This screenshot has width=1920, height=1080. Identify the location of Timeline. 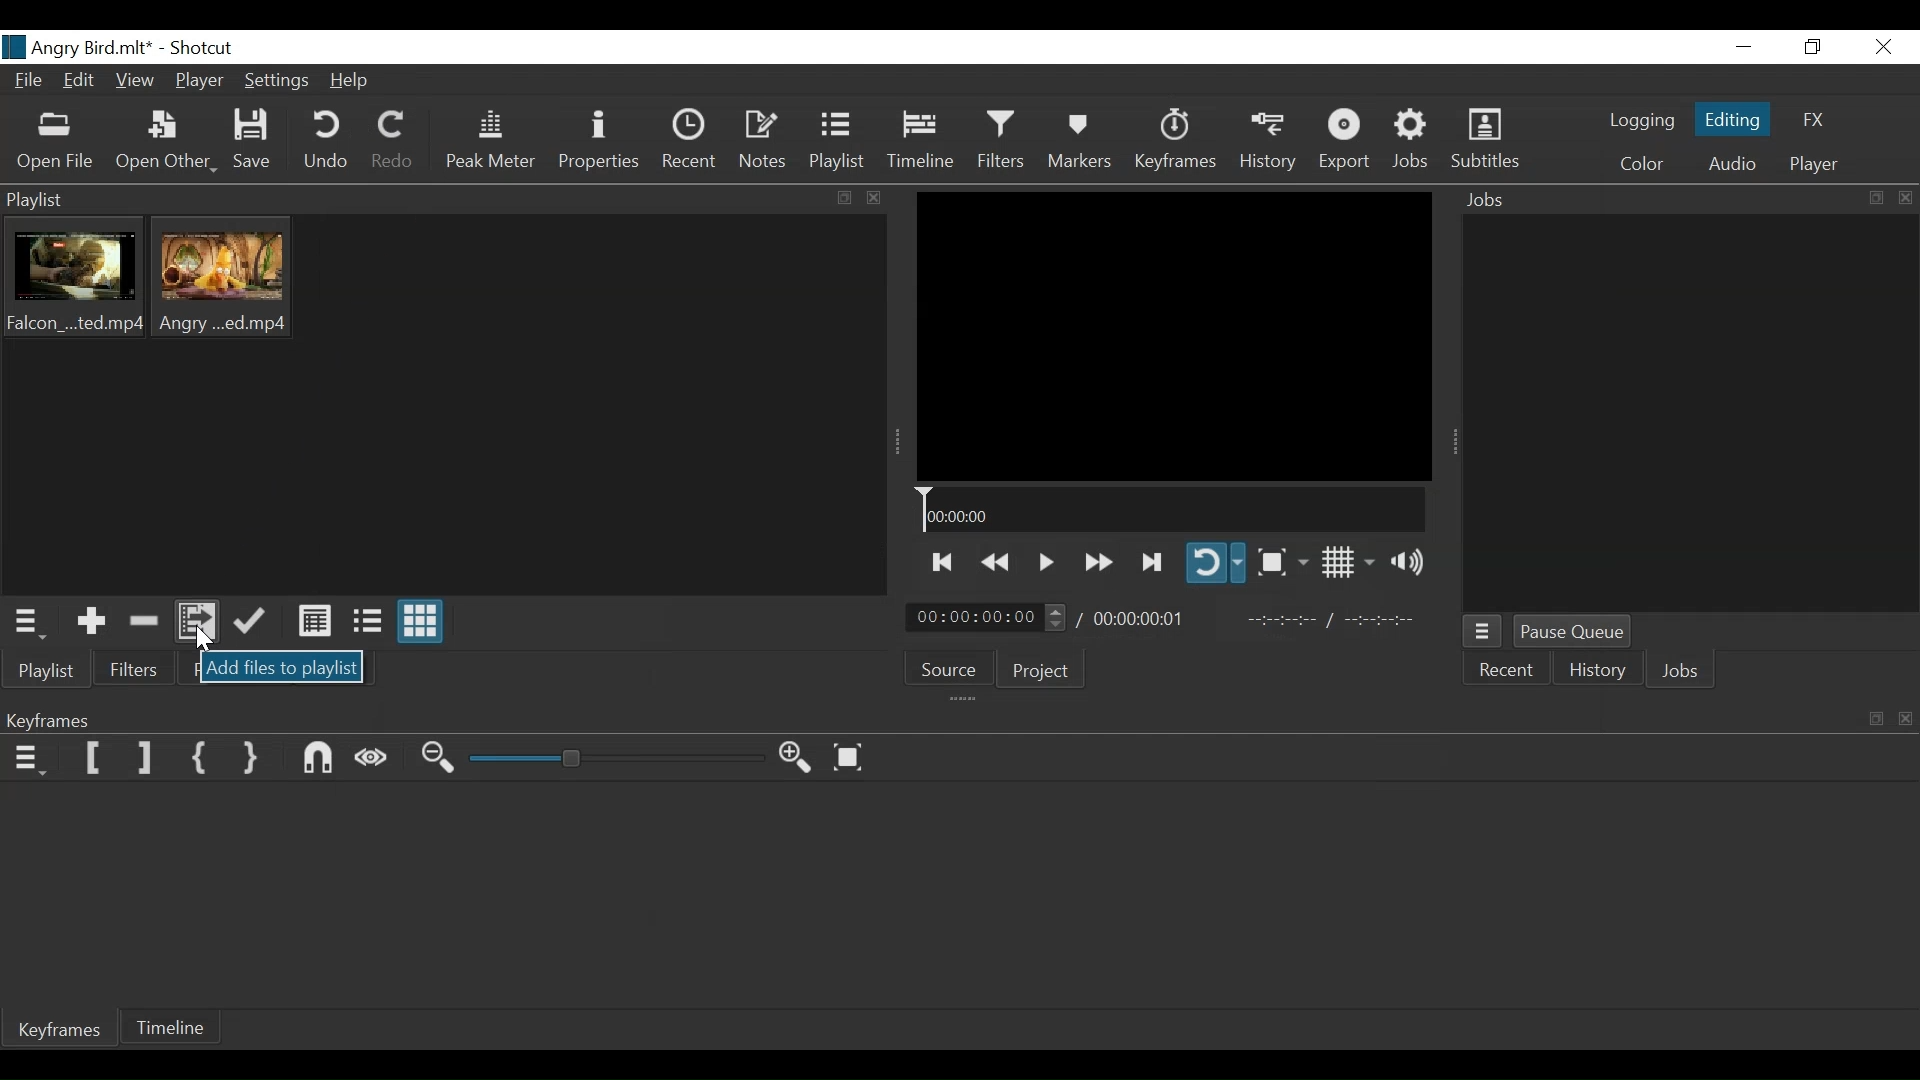
(922, 144).